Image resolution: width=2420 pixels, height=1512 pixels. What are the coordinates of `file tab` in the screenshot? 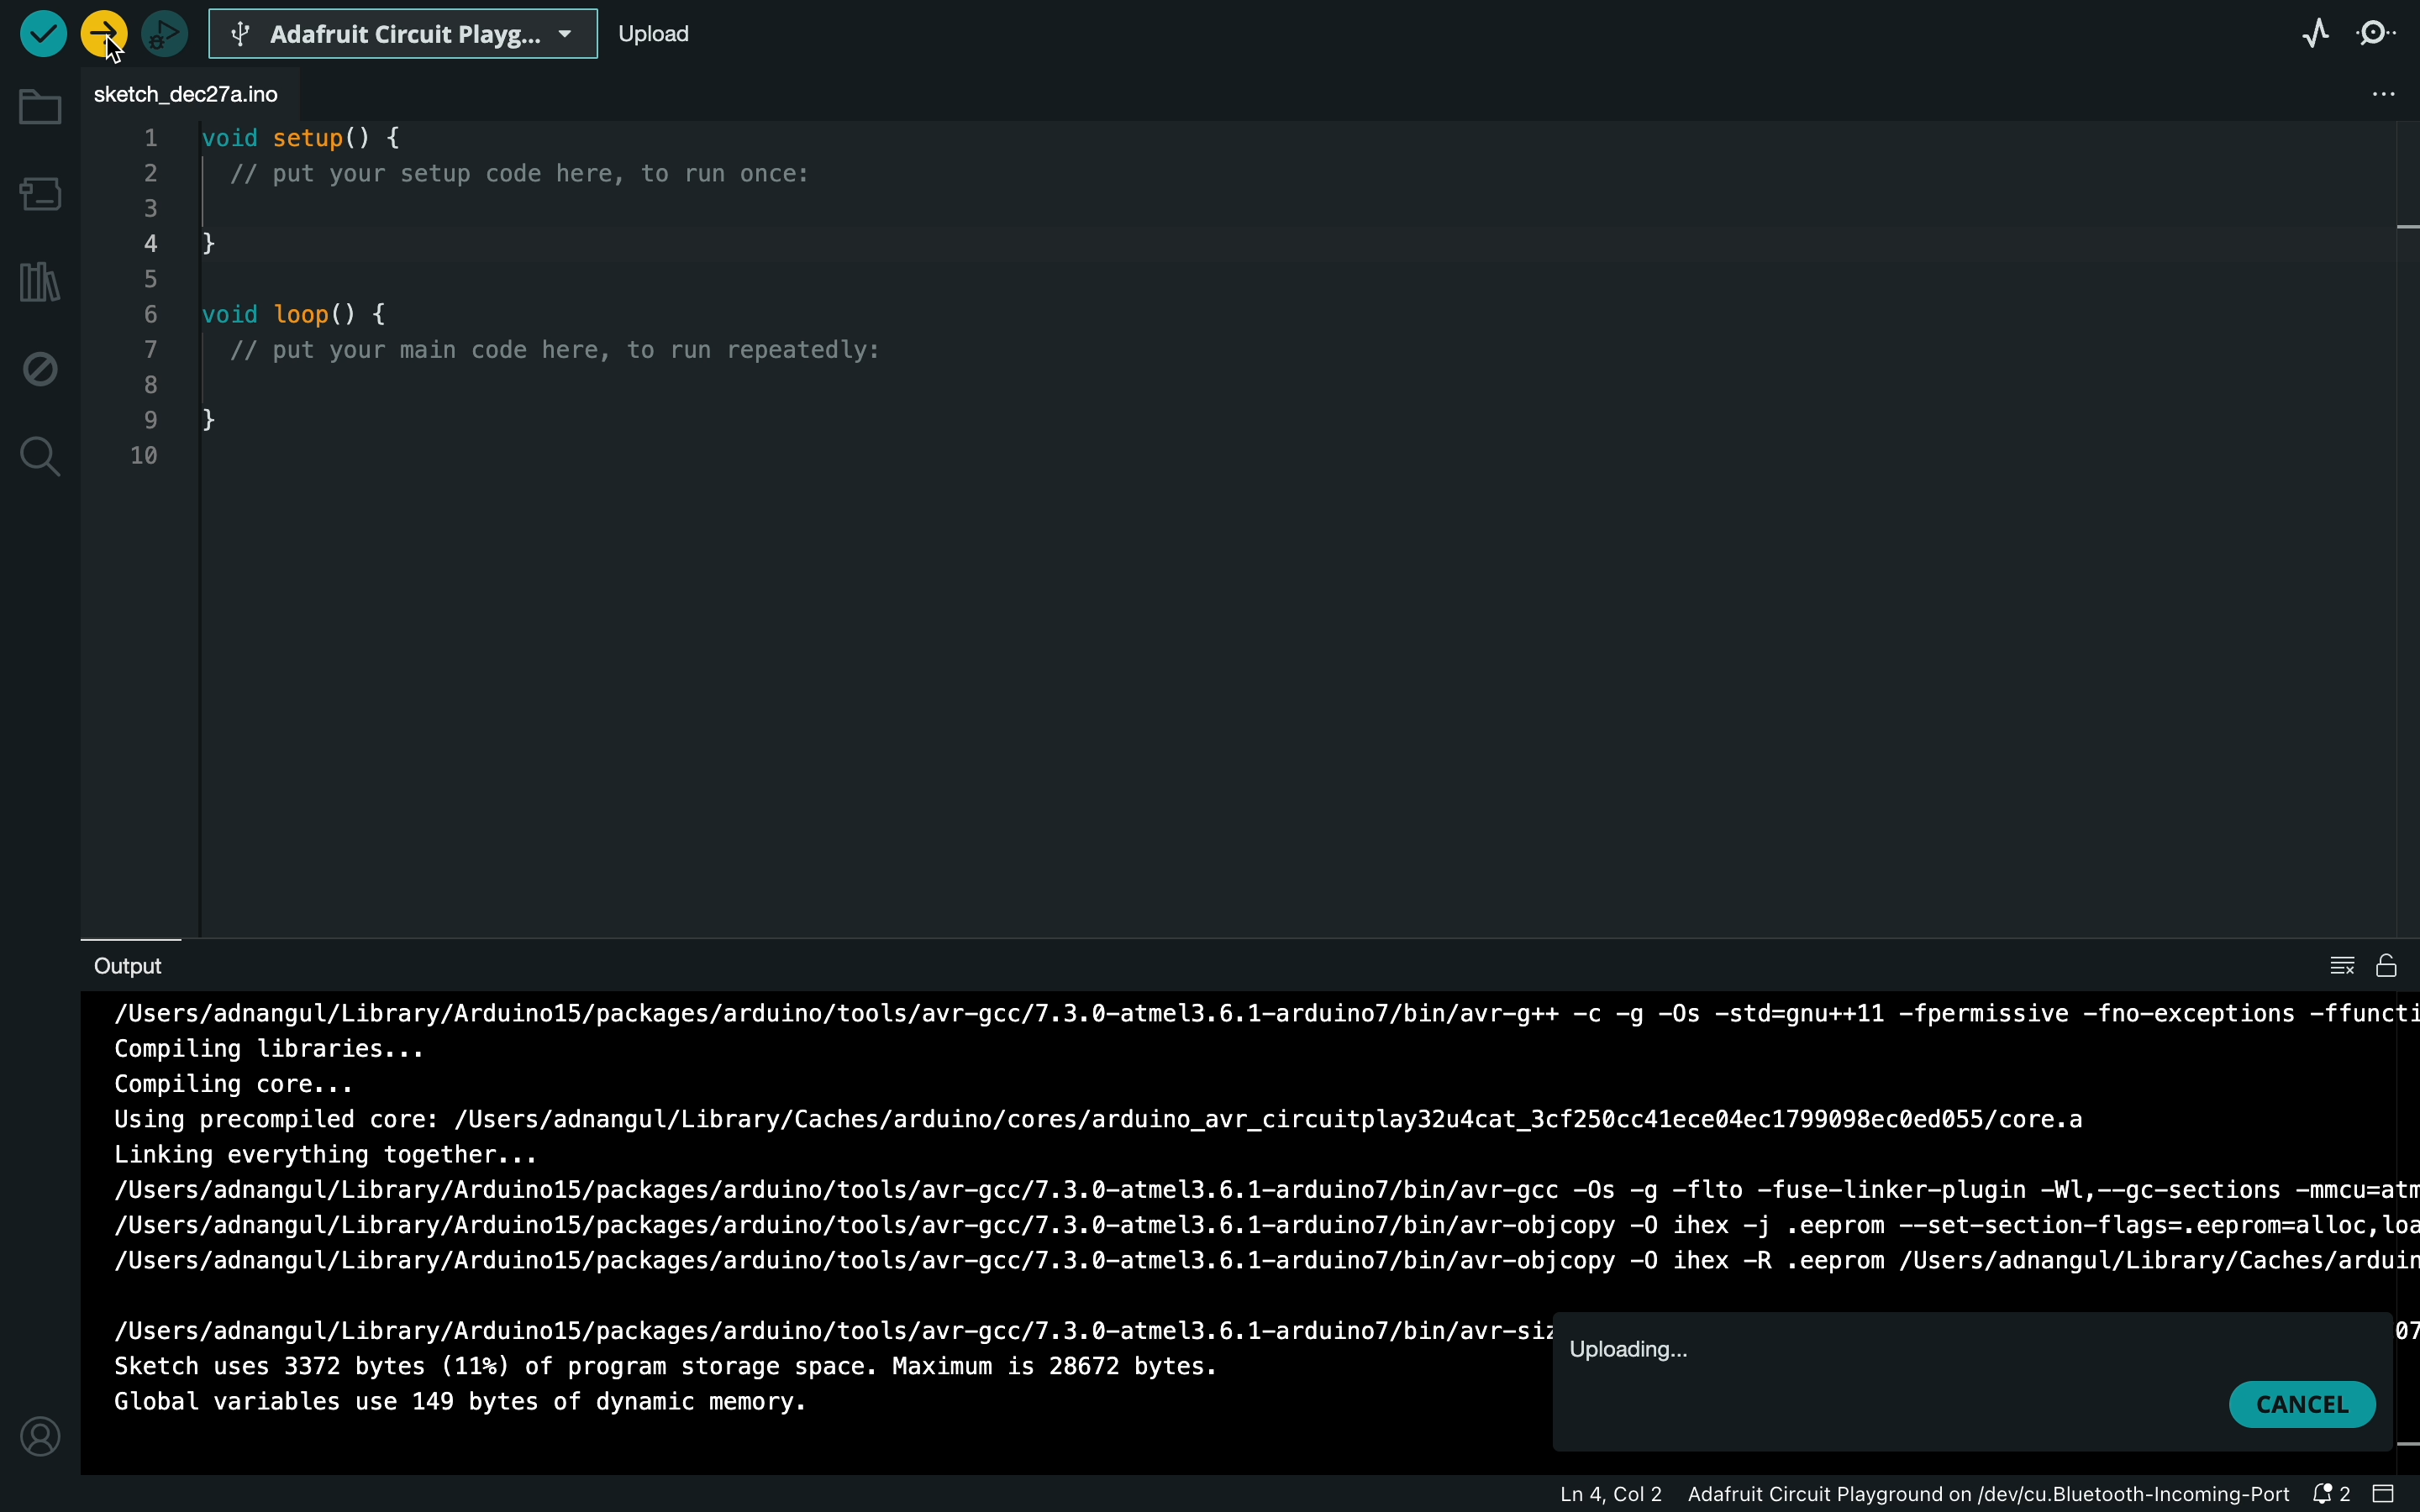 It's located at (205, 92).